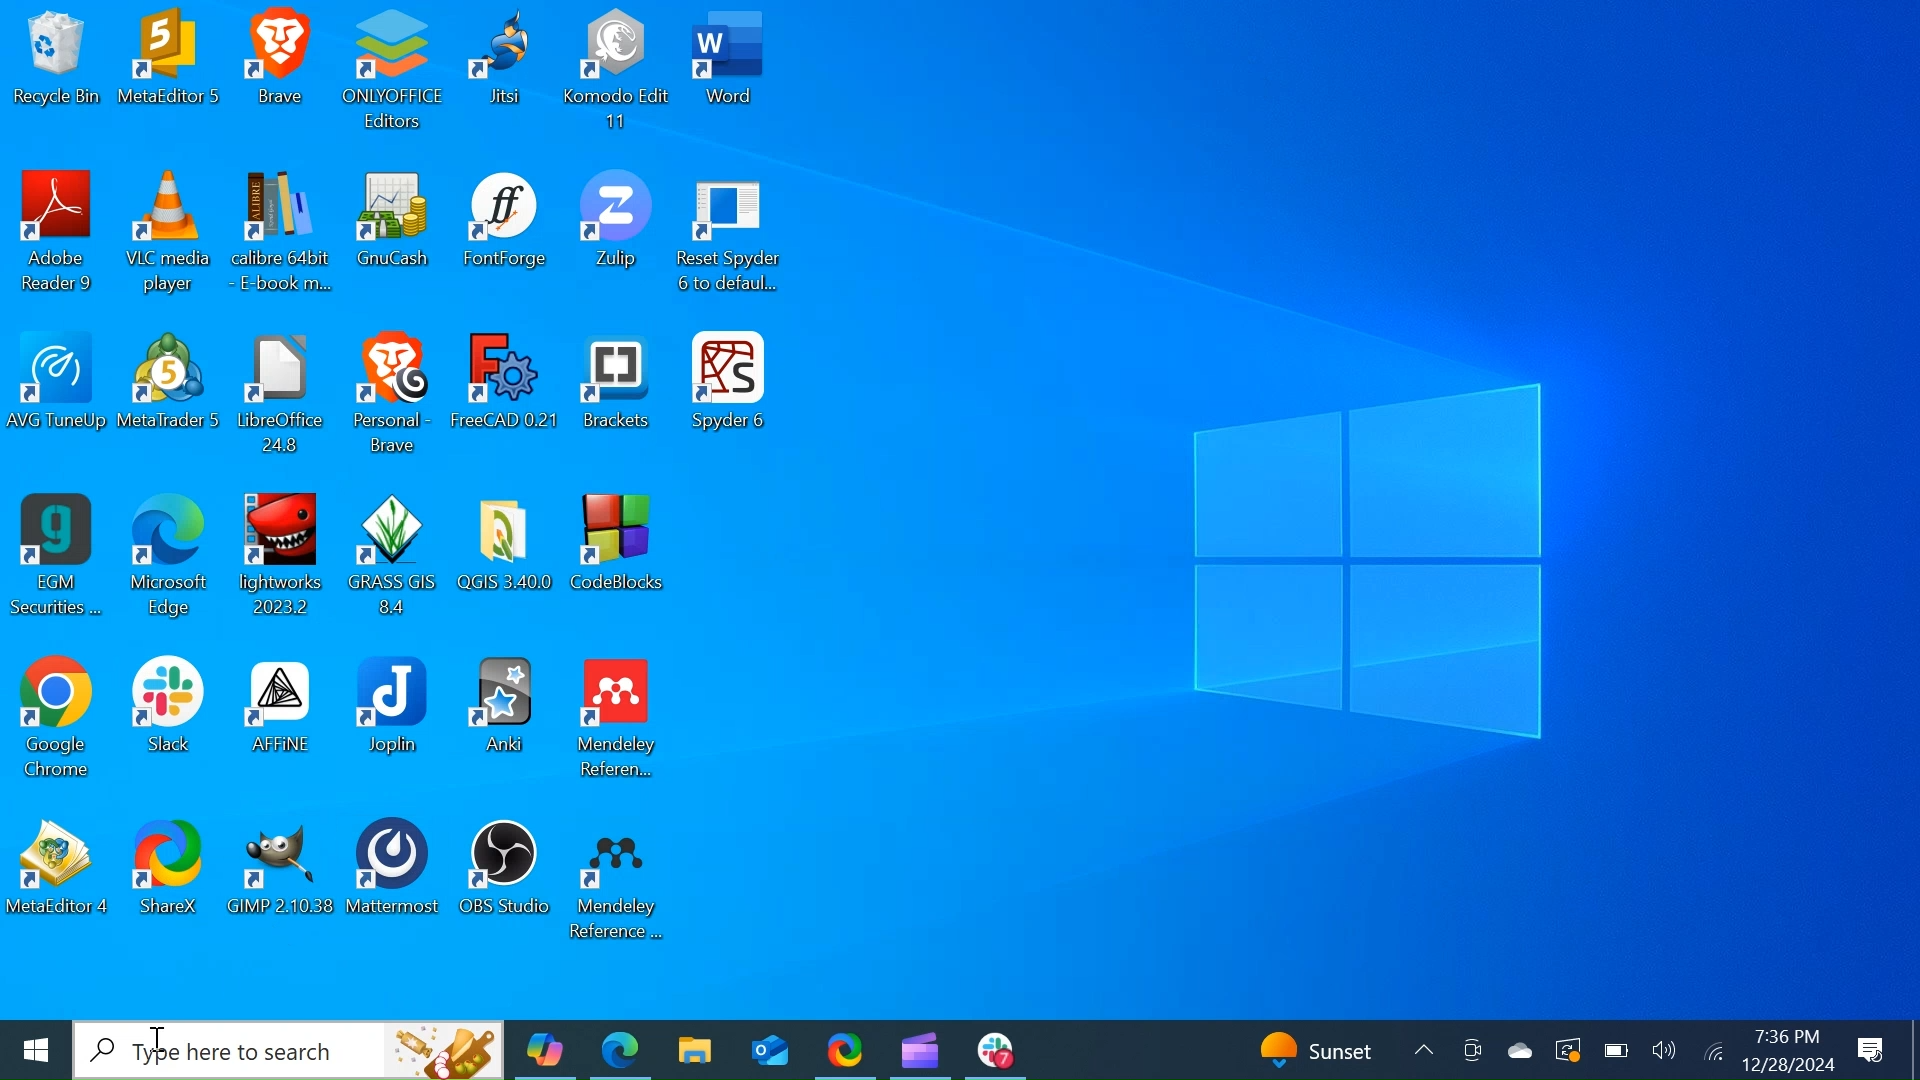 Image resolution: width=1920 pixels, height=1080 pixels. What do you see at coordinates (158, 719) in the screenshot?
I see `Slack Desktop Icon` at bounding box center [158, 719].